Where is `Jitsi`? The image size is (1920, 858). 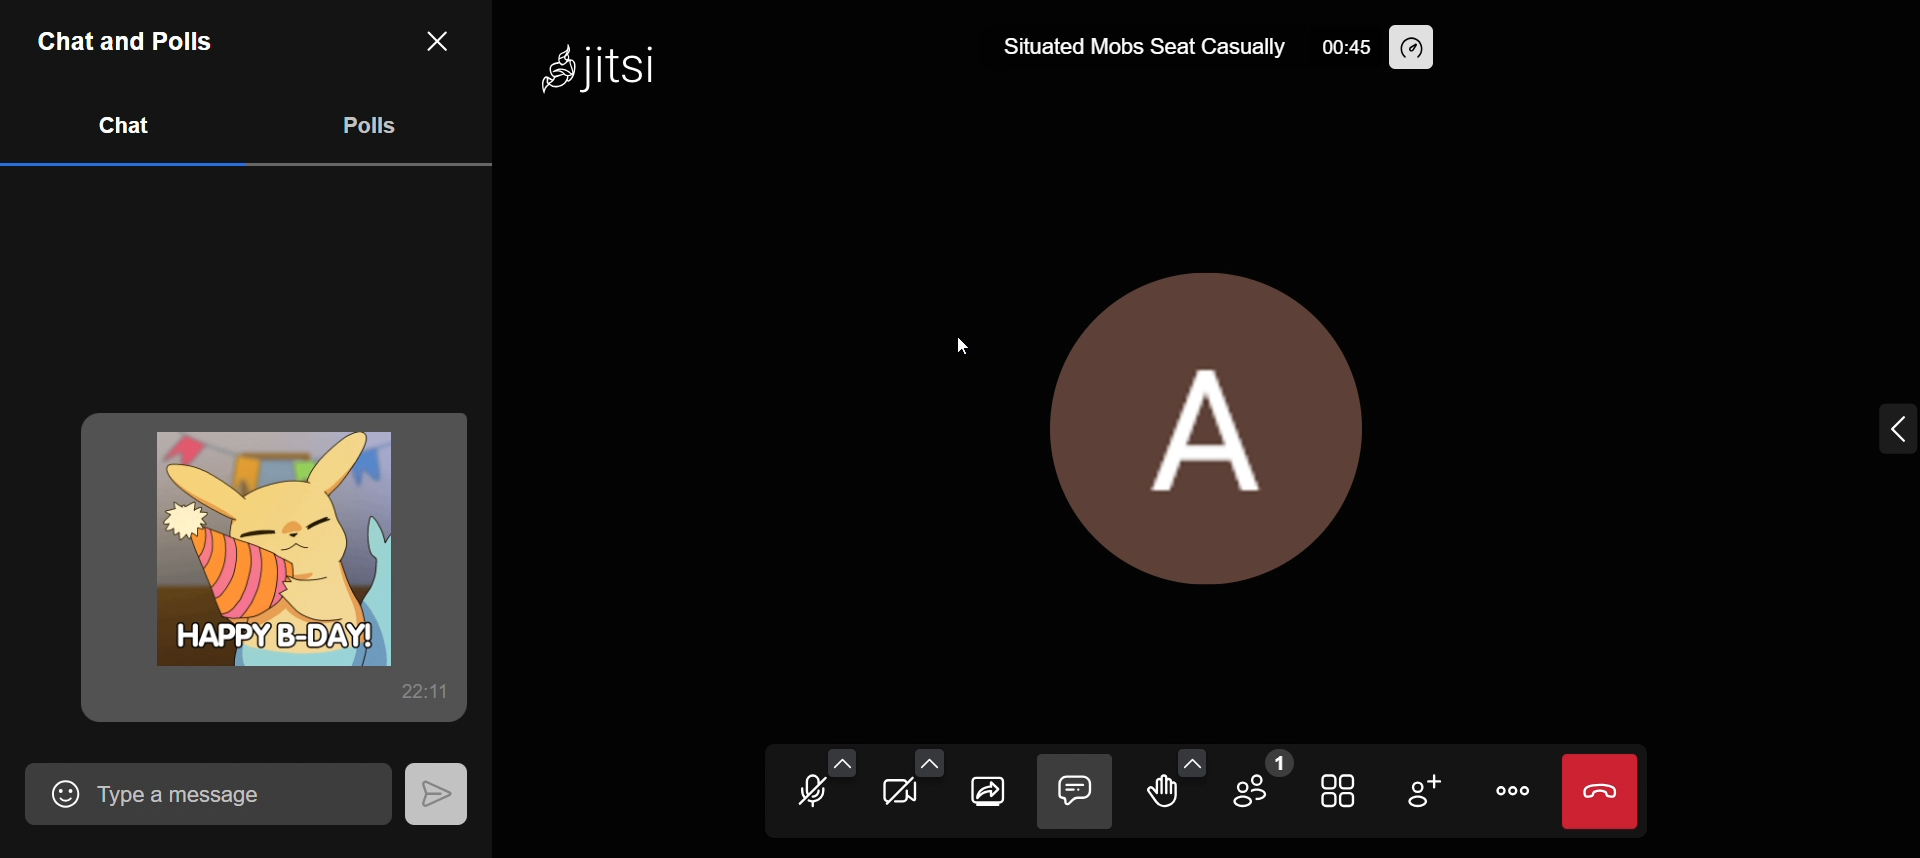
Jitsi is located at coordinates (604, 64).